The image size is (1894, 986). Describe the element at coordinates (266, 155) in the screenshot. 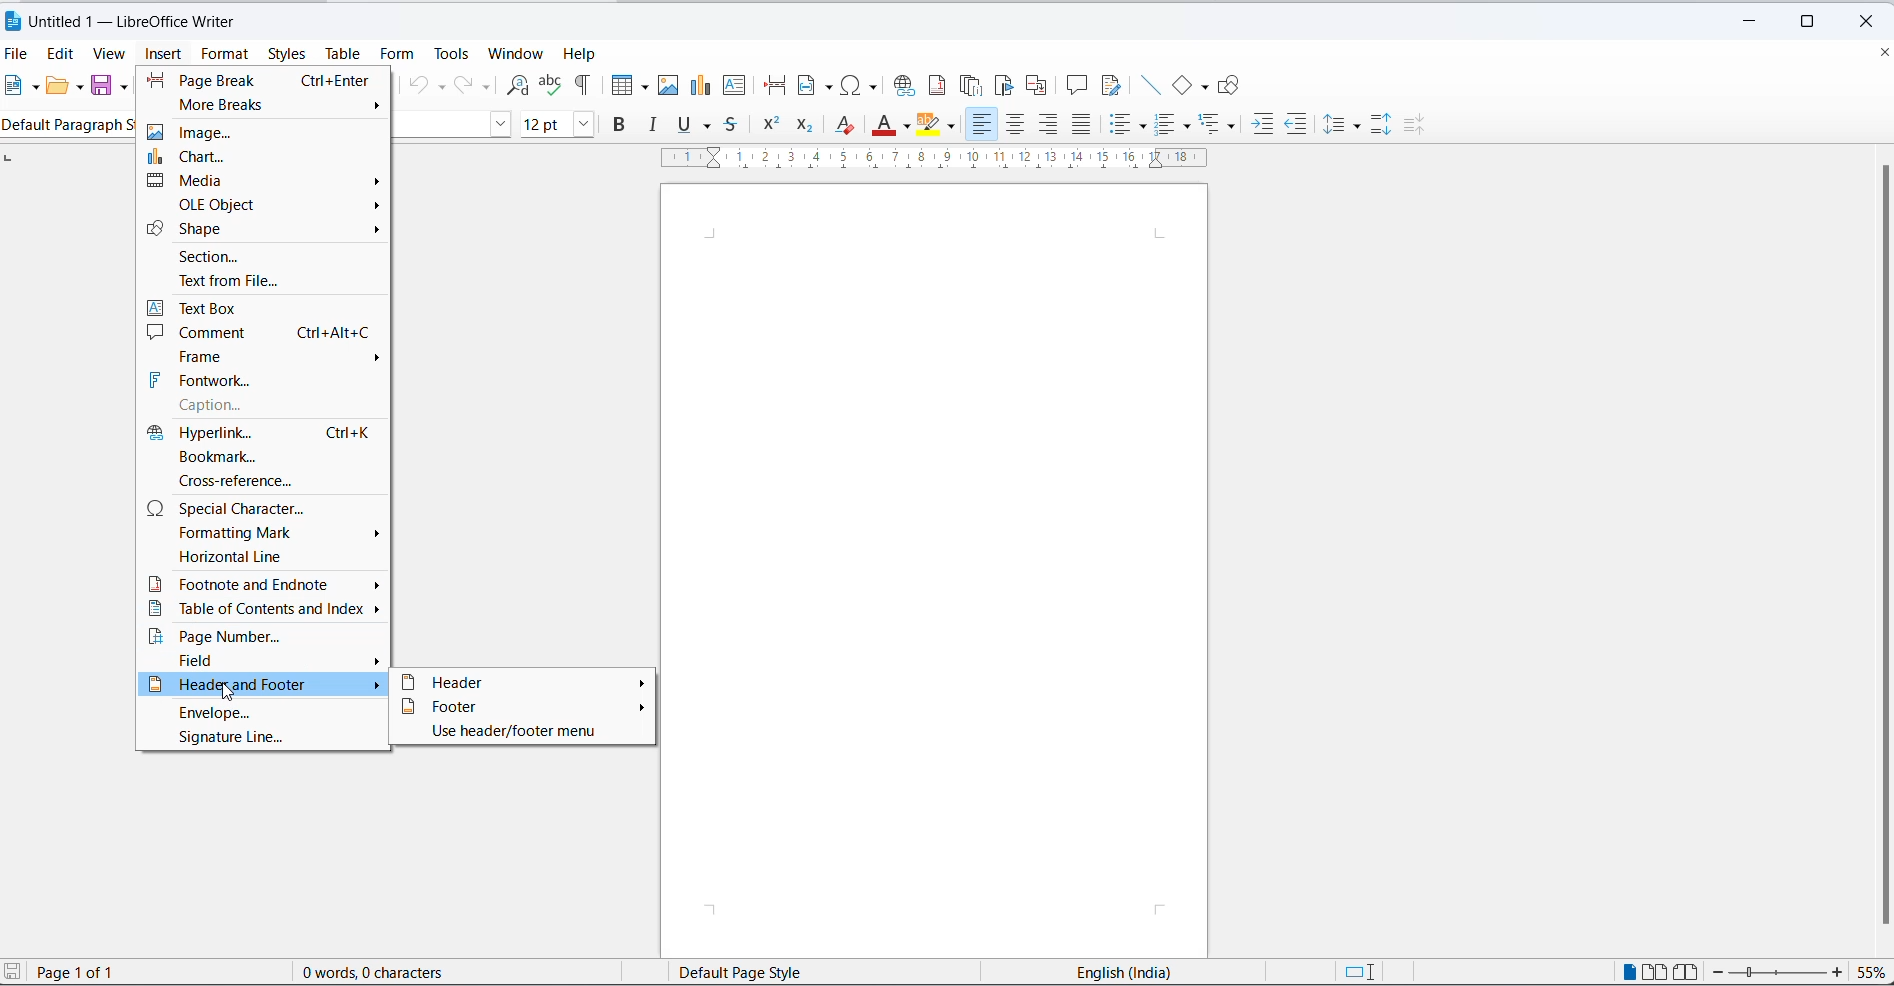

I see `chart` at that location.